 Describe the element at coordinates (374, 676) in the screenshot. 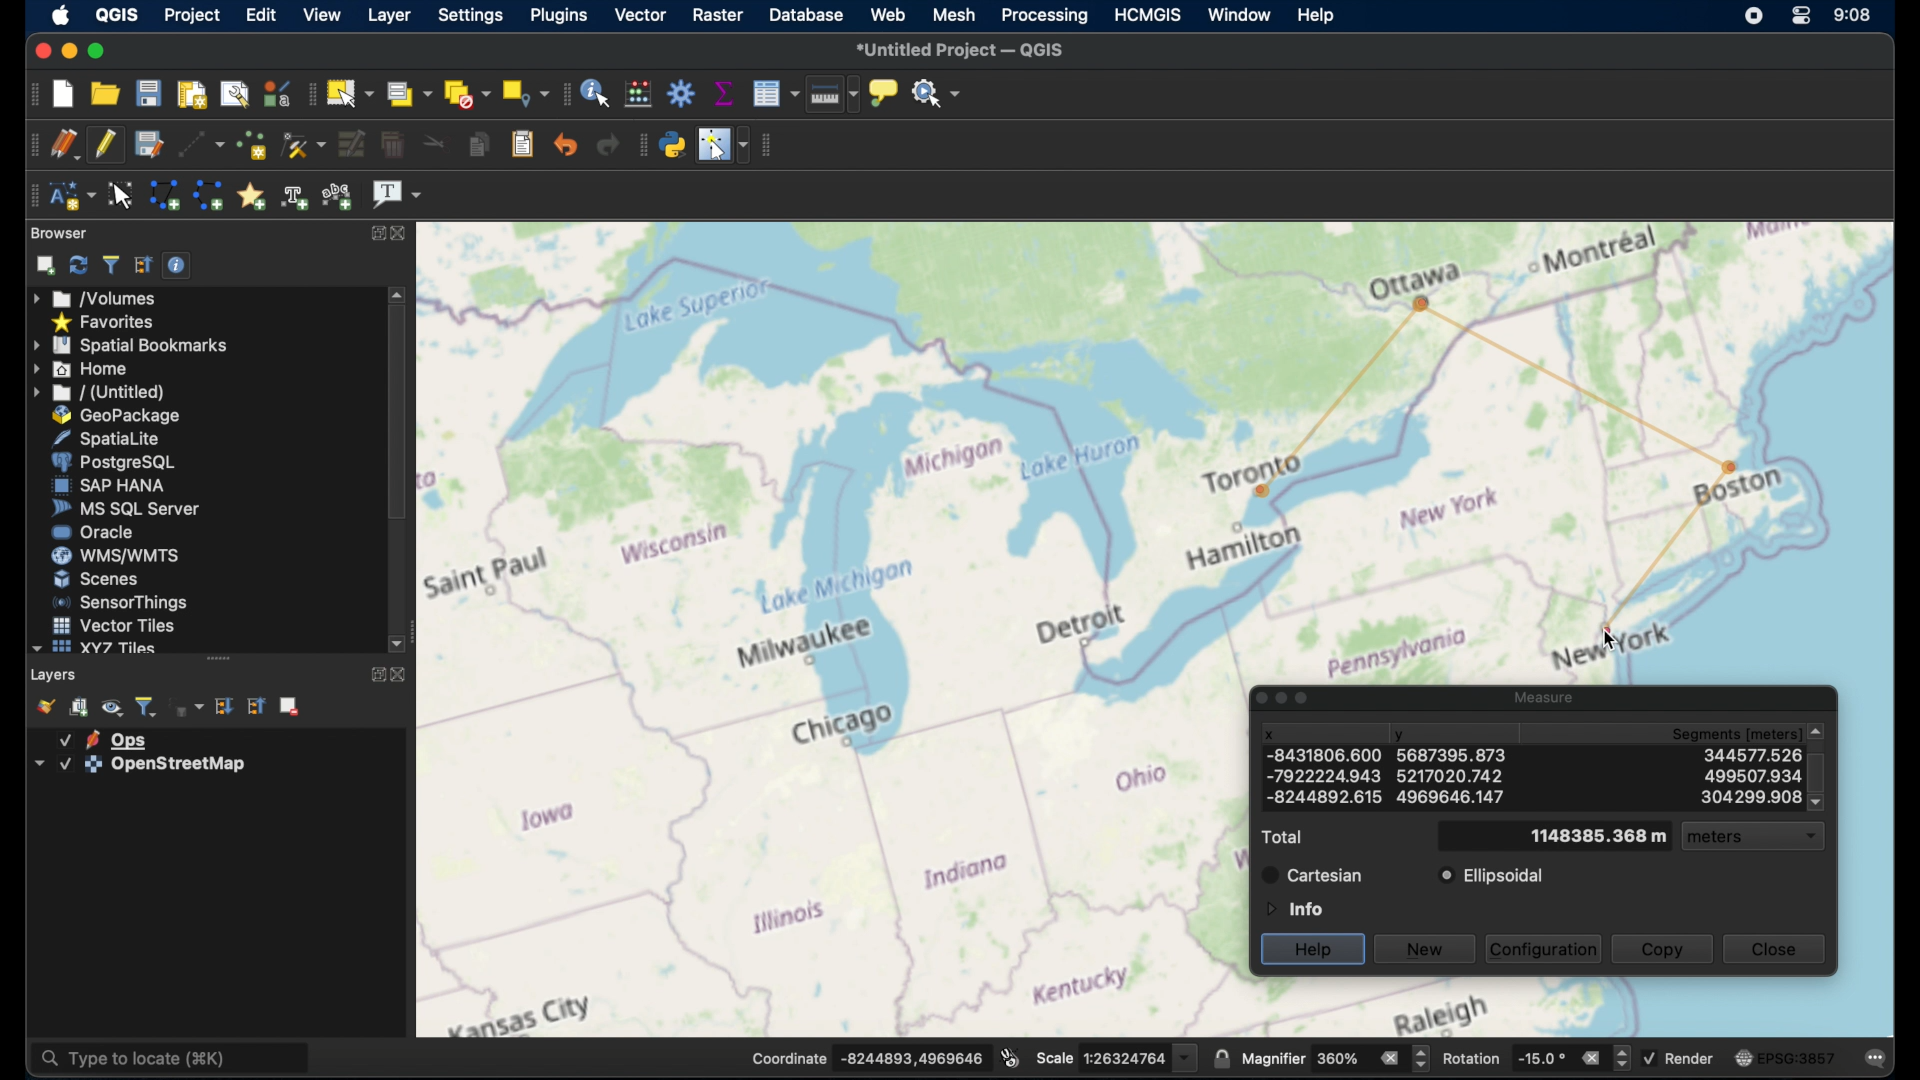

I see `maximize` at that location.